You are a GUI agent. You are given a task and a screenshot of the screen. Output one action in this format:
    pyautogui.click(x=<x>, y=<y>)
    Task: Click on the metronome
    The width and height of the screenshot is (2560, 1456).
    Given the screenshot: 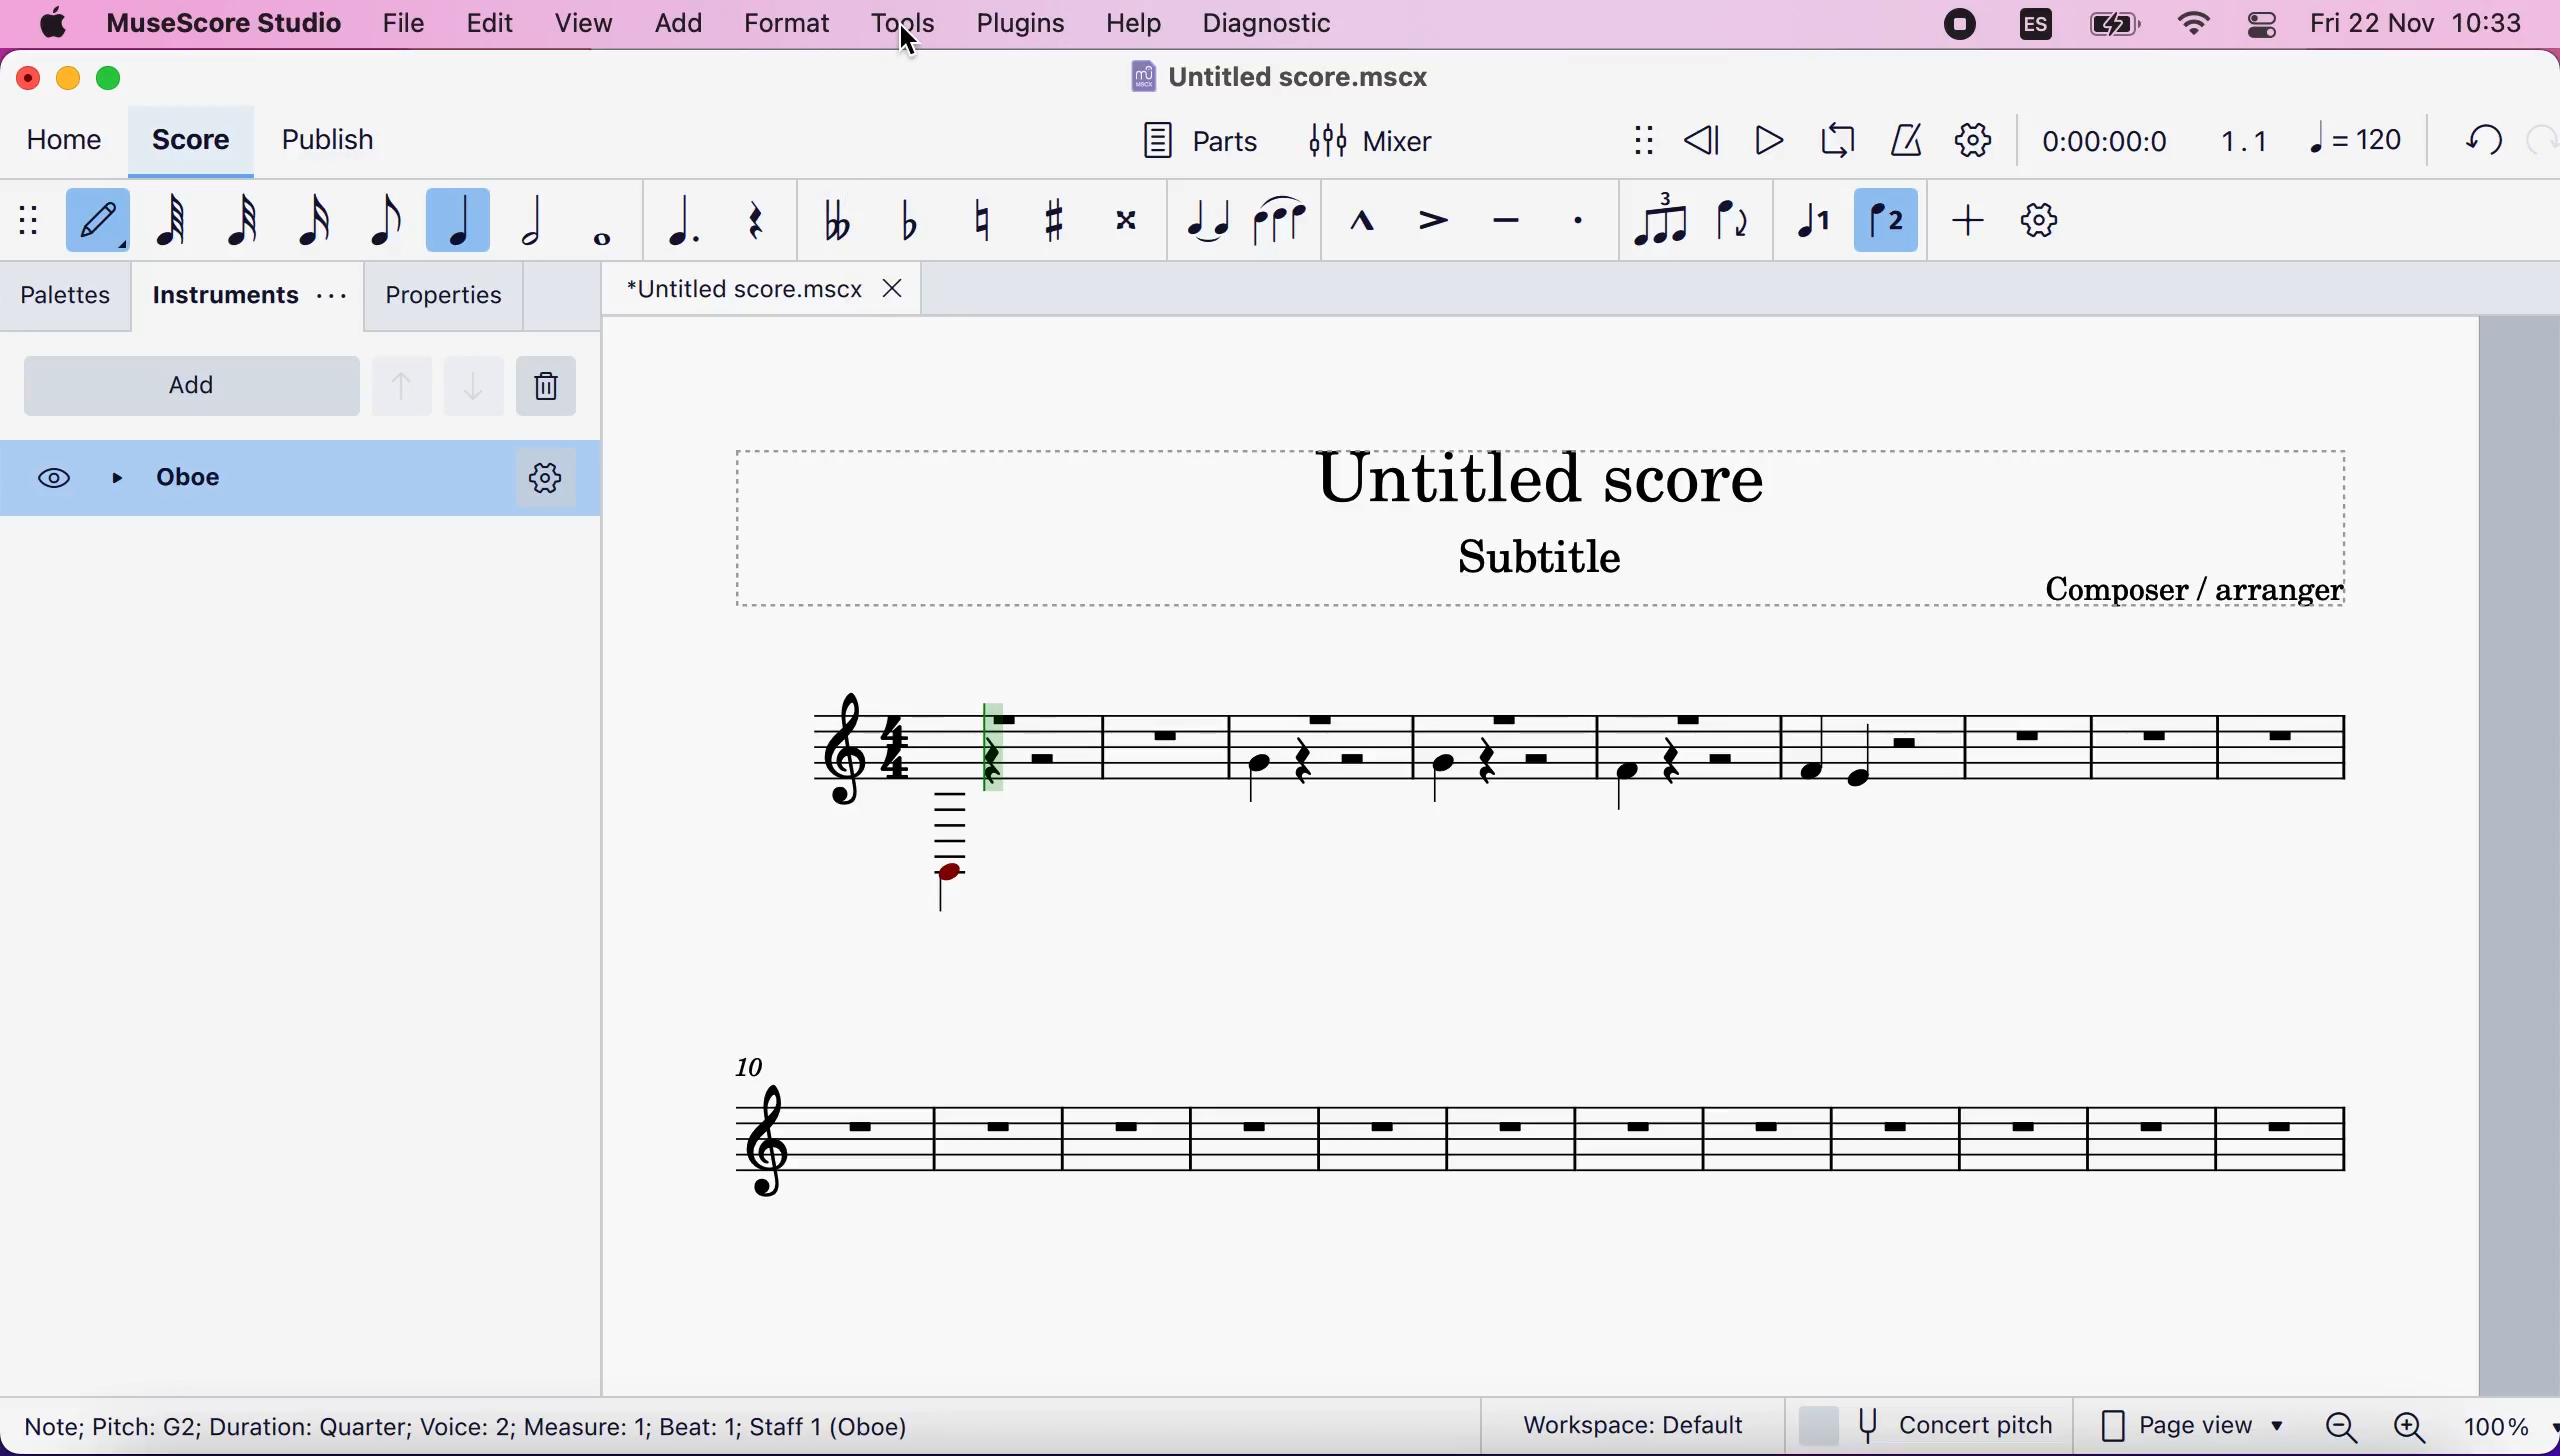 What is the action you would take?
    pyautogui.click(x=1909, y=138)
    